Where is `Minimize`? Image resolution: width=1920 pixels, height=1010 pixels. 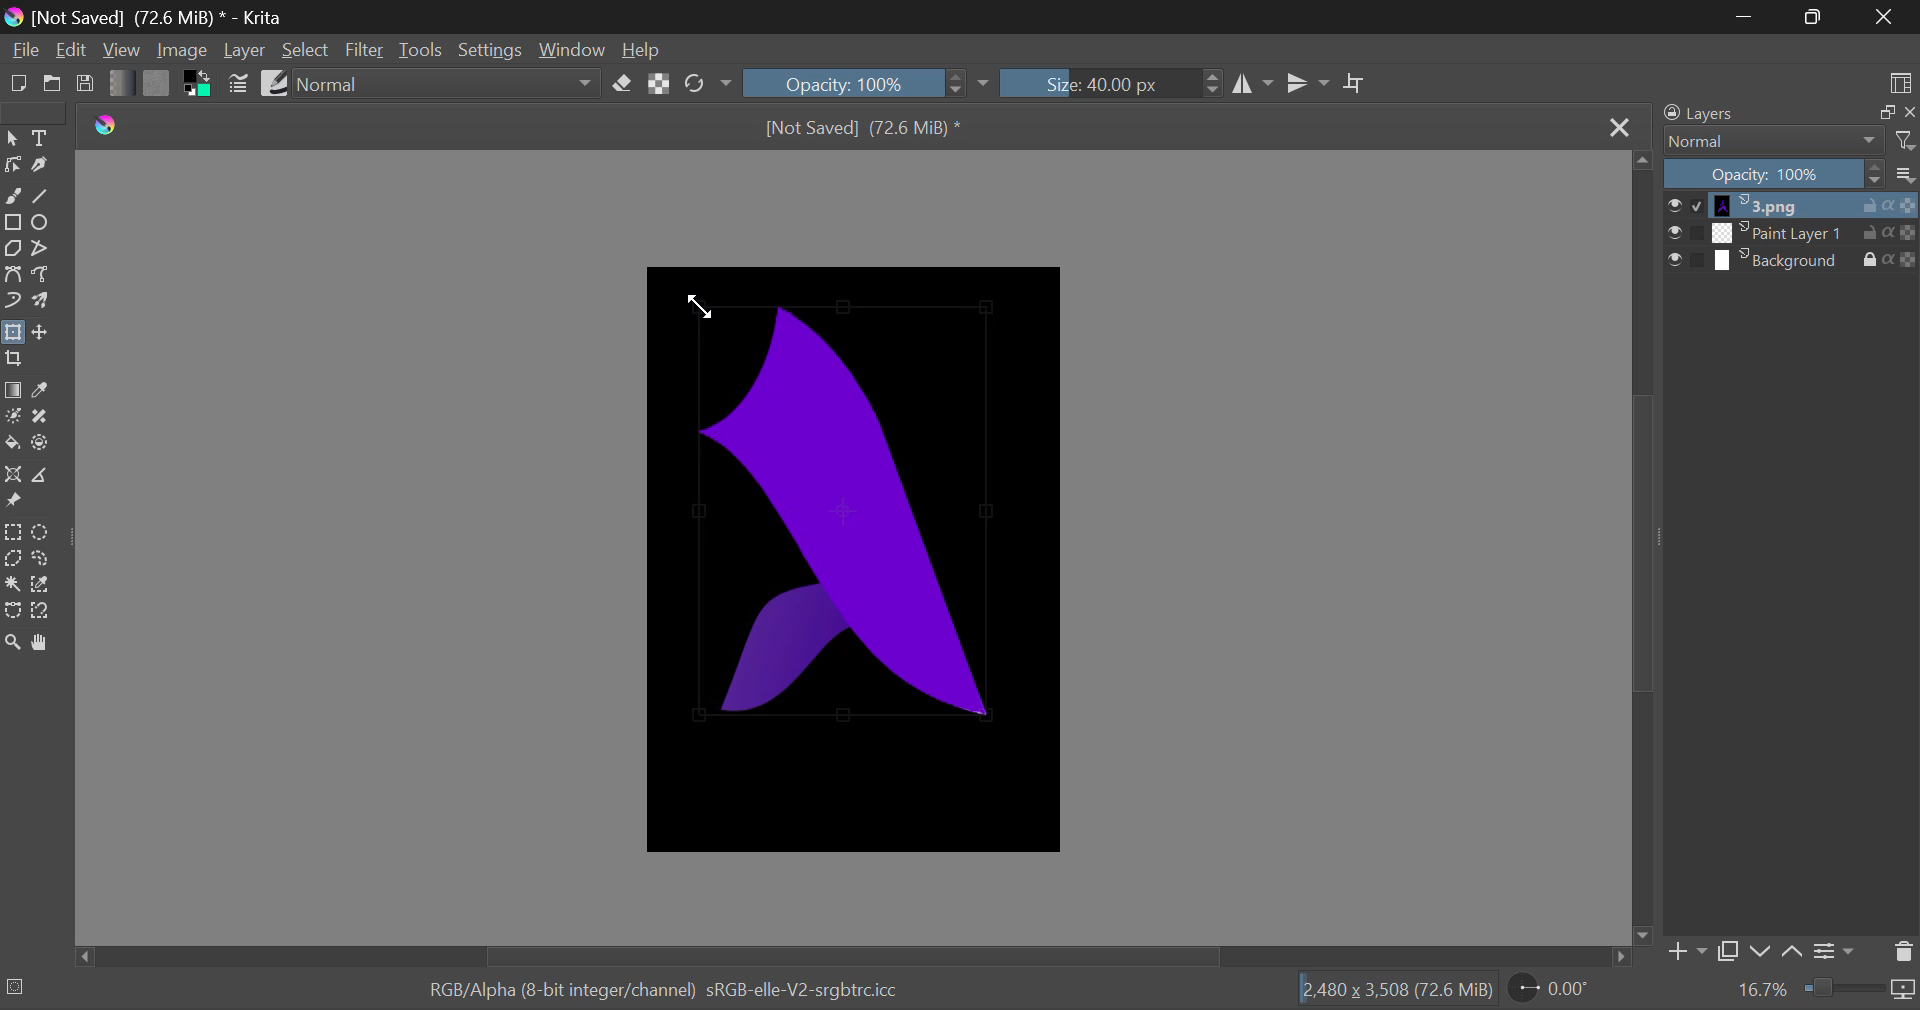
Minimize is located at coordinates (1816, 17).